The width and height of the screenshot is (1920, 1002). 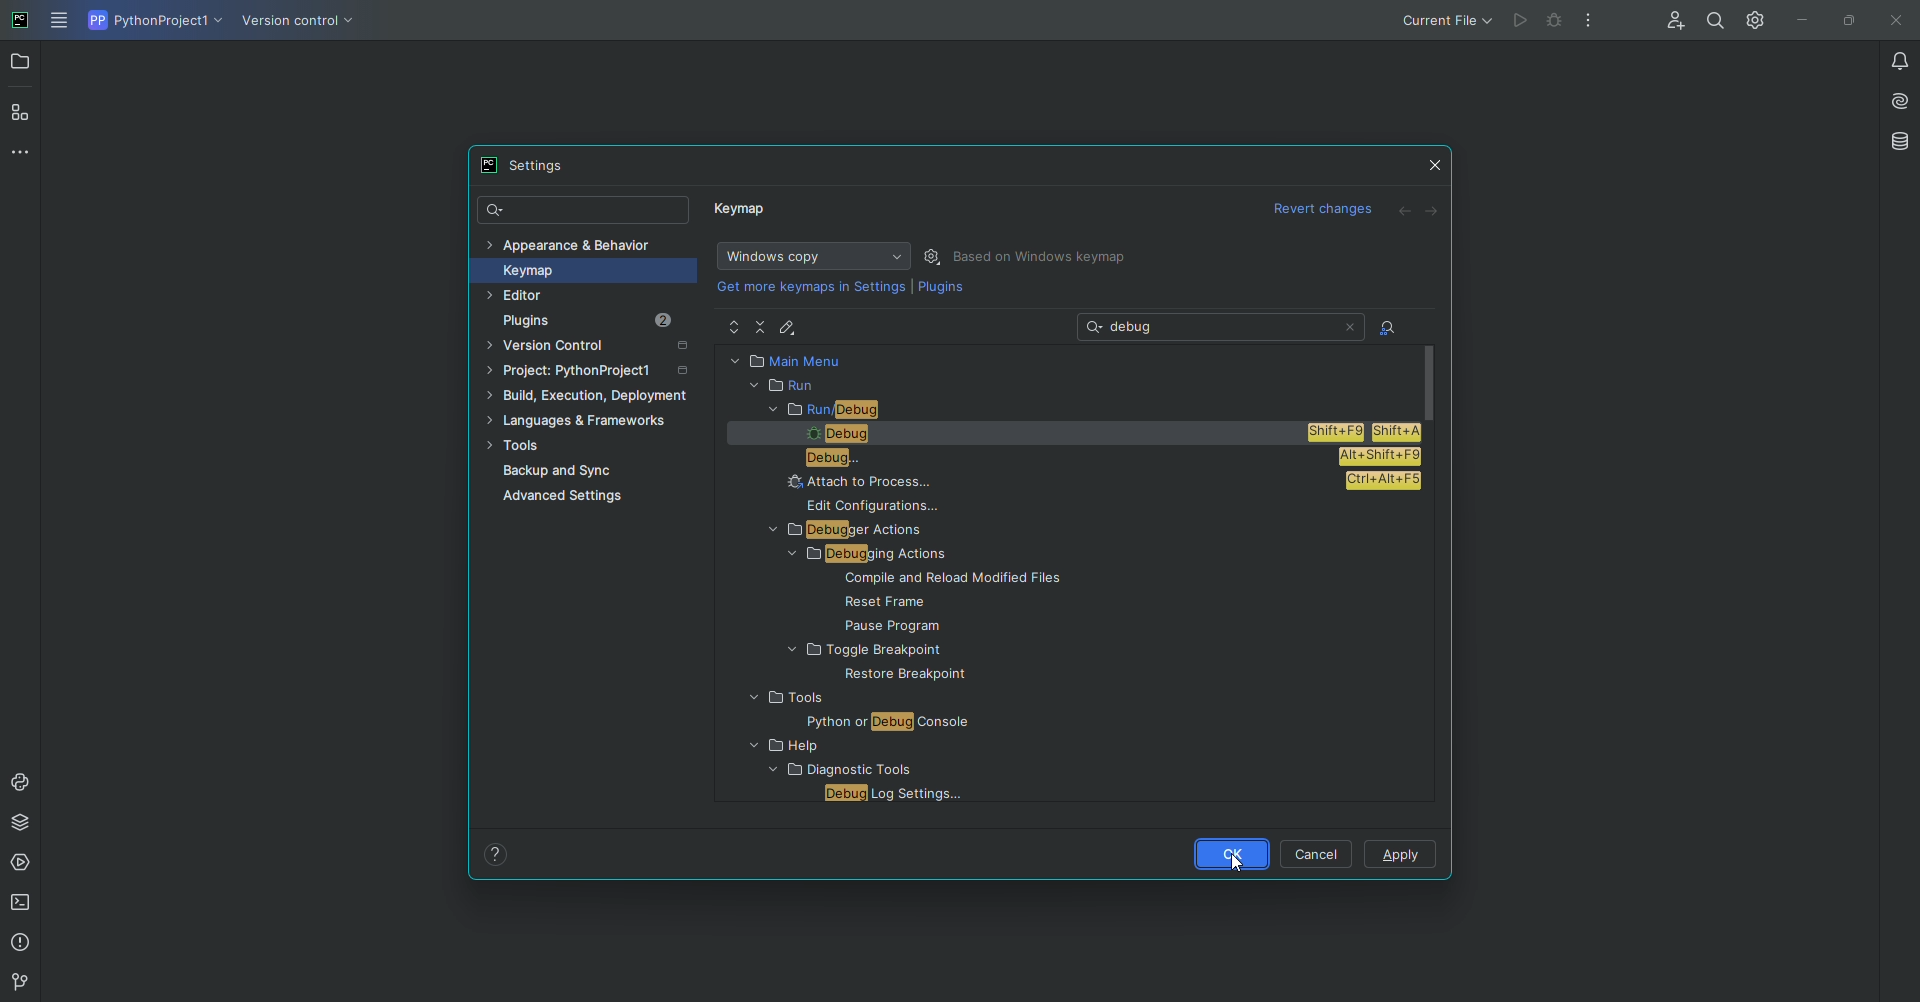 I want to click on Help, so click(x=496, y=853).